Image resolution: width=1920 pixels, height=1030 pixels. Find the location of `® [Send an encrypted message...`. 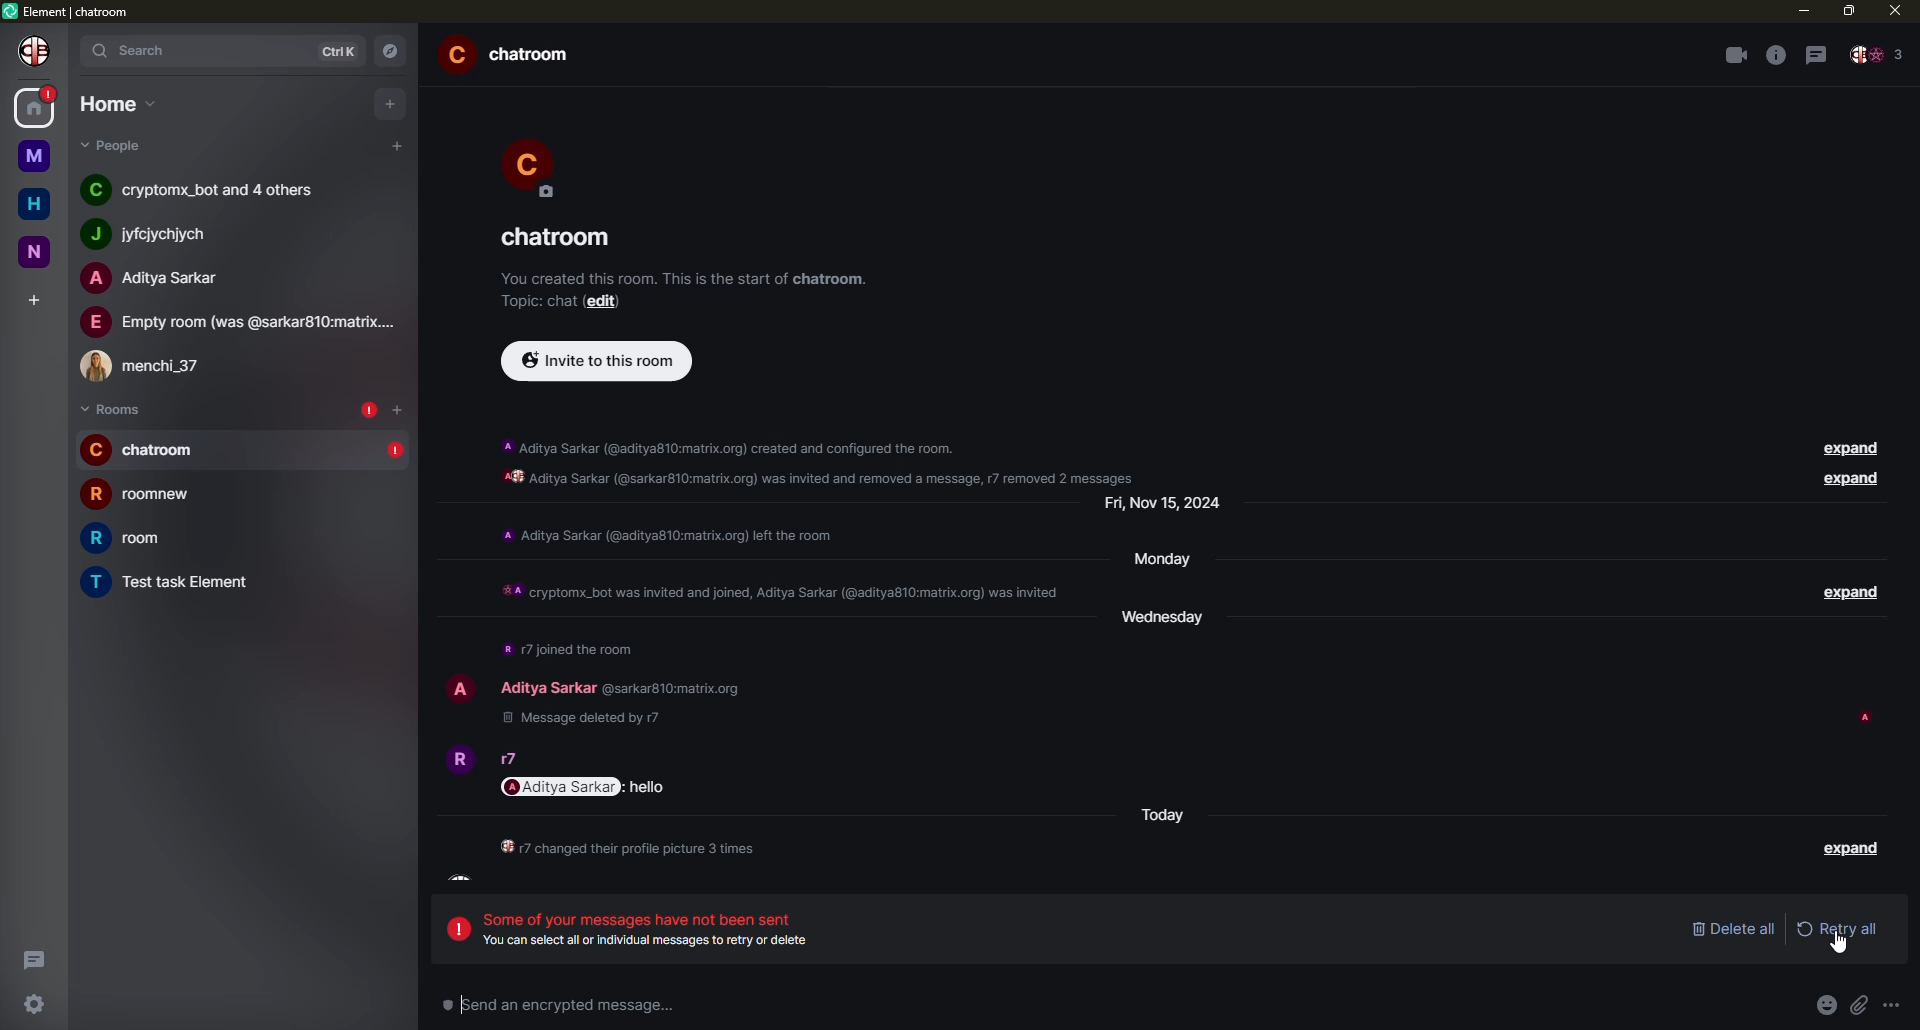

® [Send an encrypted message... is located at coordinates (538, 1001).